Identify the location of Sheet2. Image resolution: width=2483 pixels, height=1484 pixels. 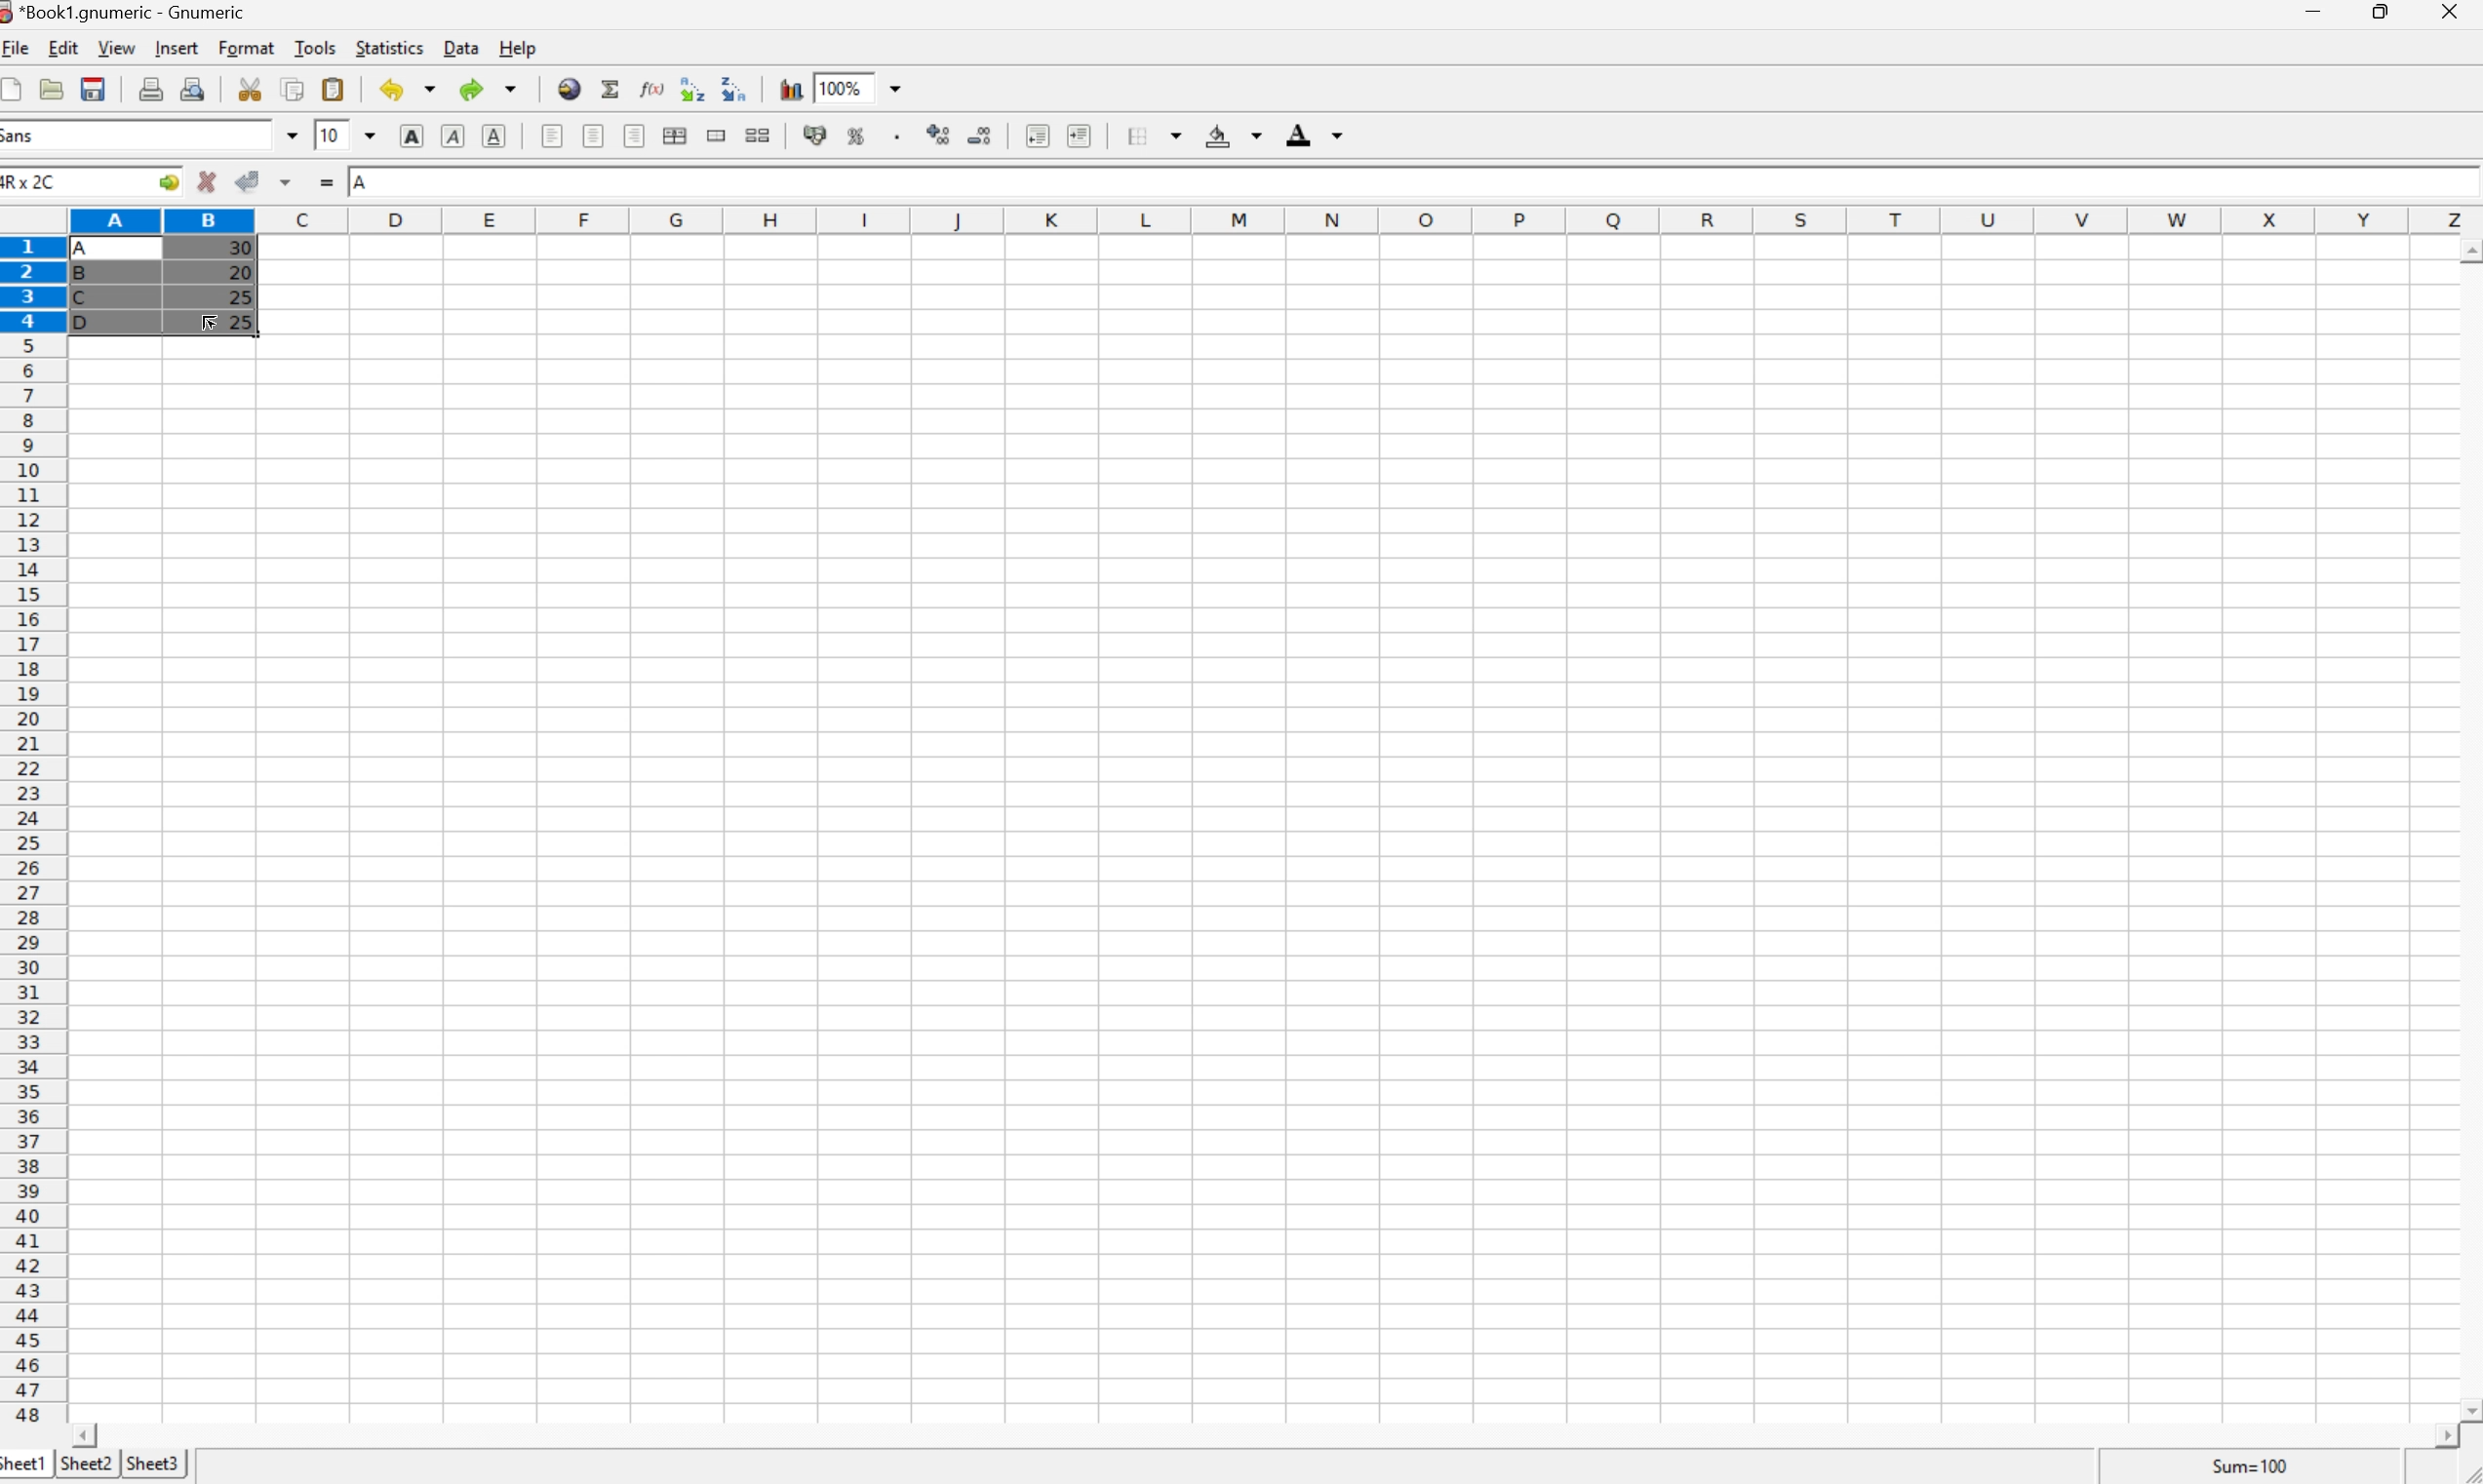
(86, 1465).